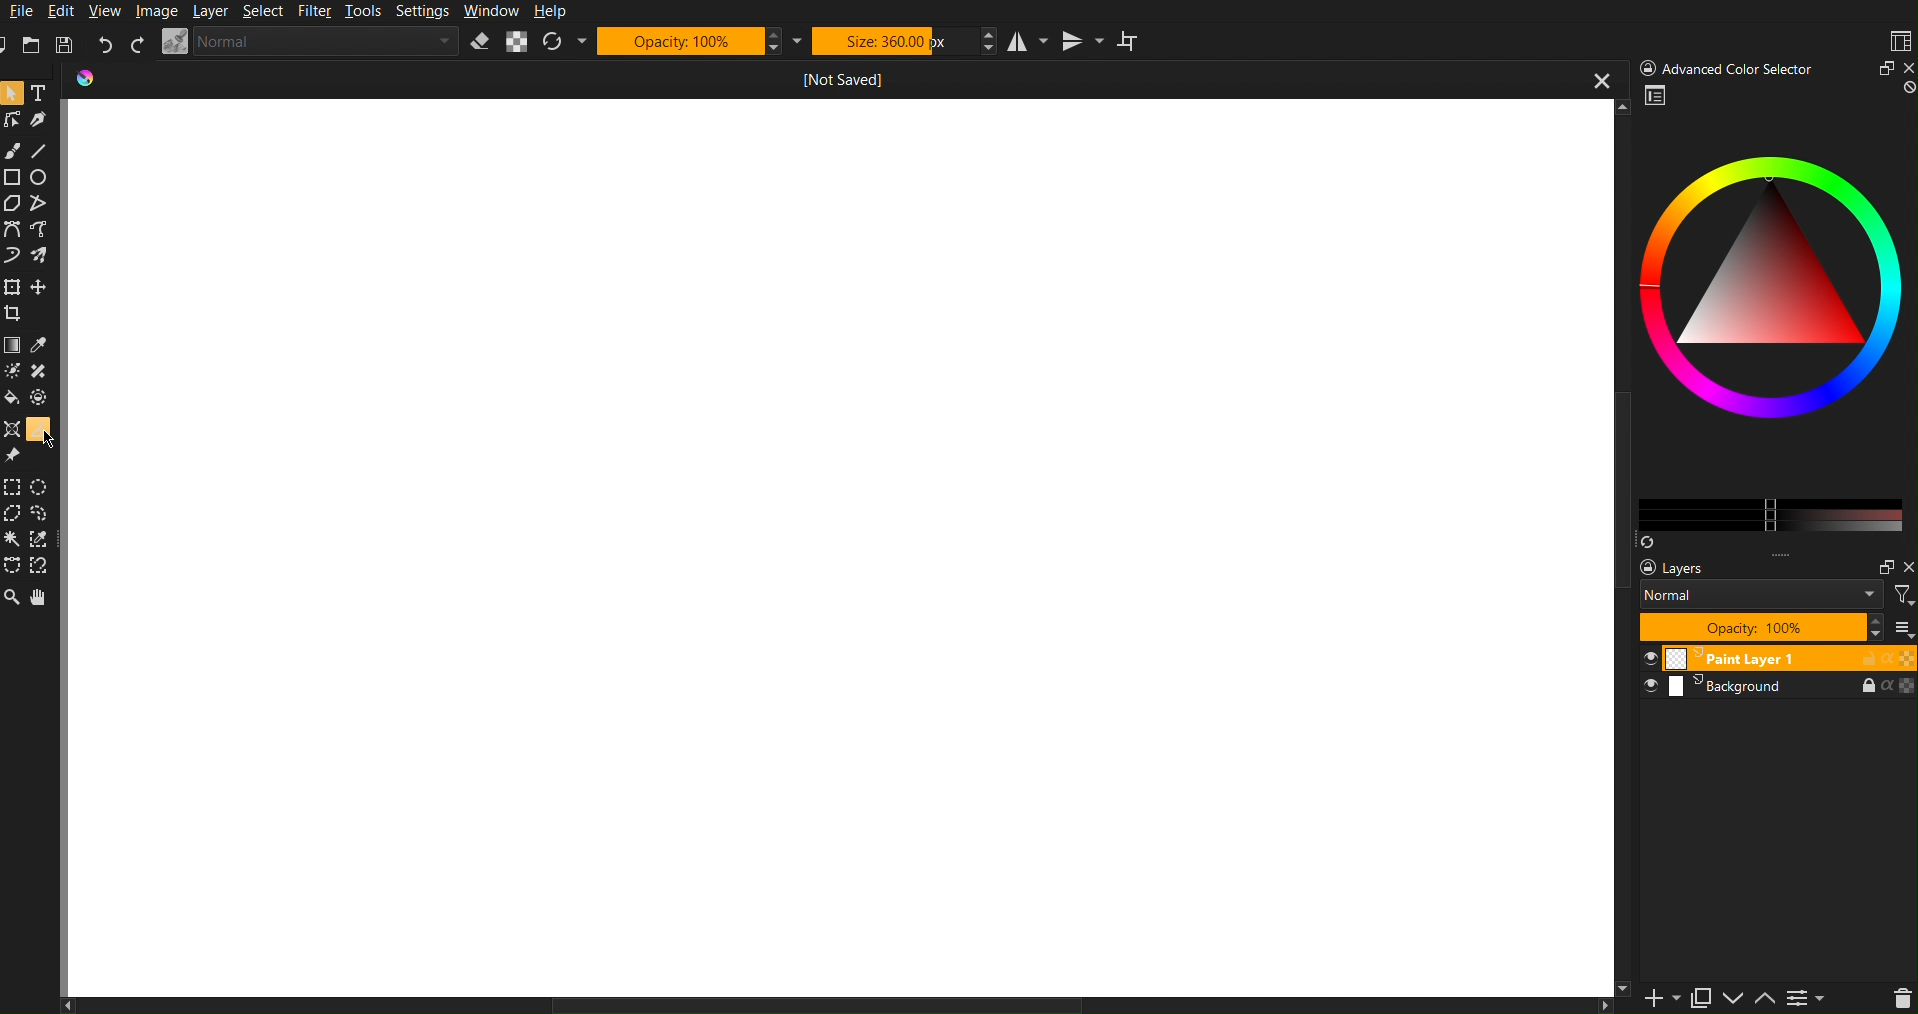 This screenshot has width=1918, height=1014. What do you see at coordinates (490, 12) in the screenshot?
I see `Window` at bounding box center [490, 12].